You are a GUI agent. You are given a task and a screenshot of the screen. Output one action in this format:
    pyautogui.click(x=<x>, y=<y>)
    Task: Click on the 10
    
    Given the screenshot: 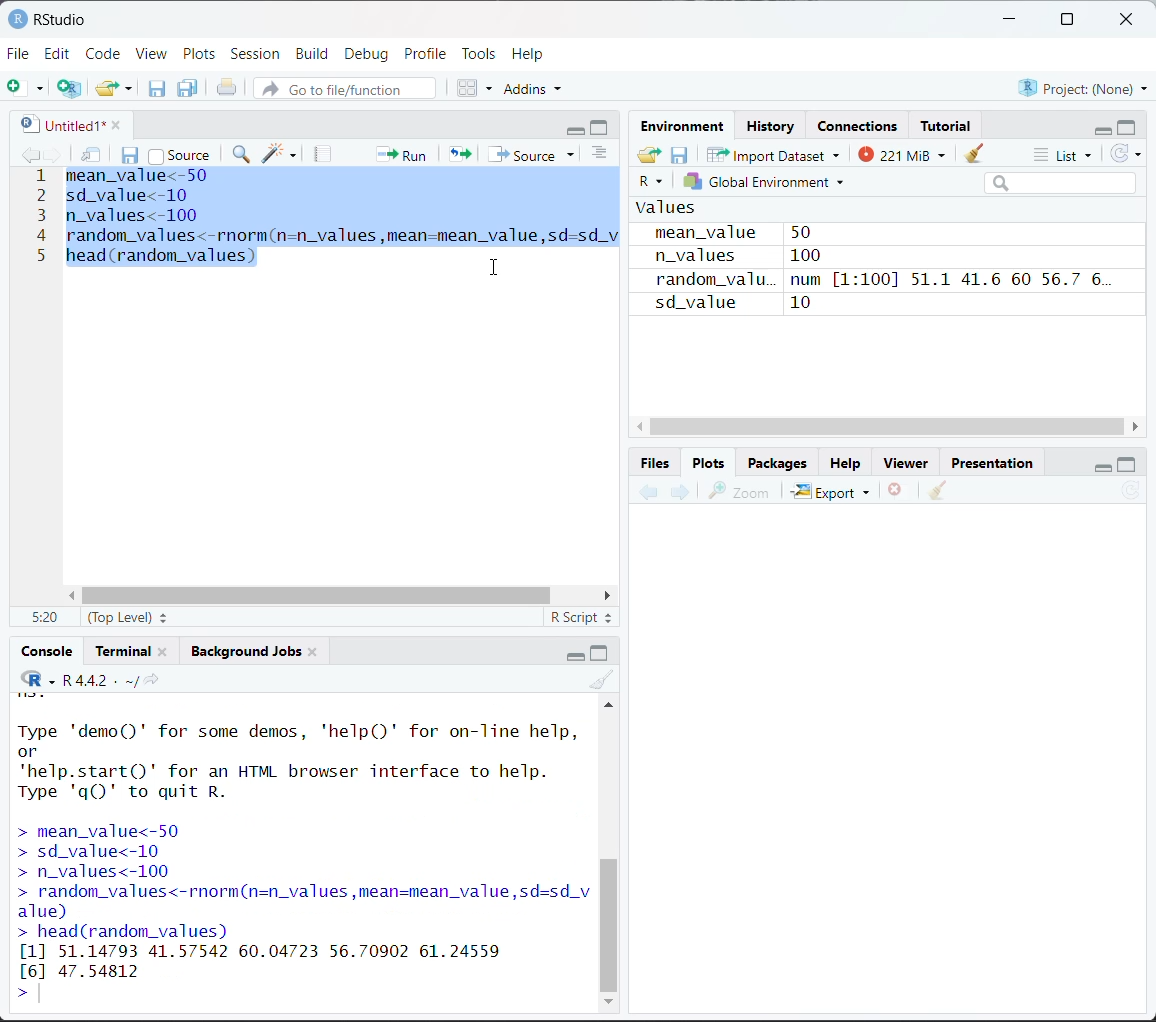 What is the action you would take?
    pyautogui.click(x=800, y=301)
    